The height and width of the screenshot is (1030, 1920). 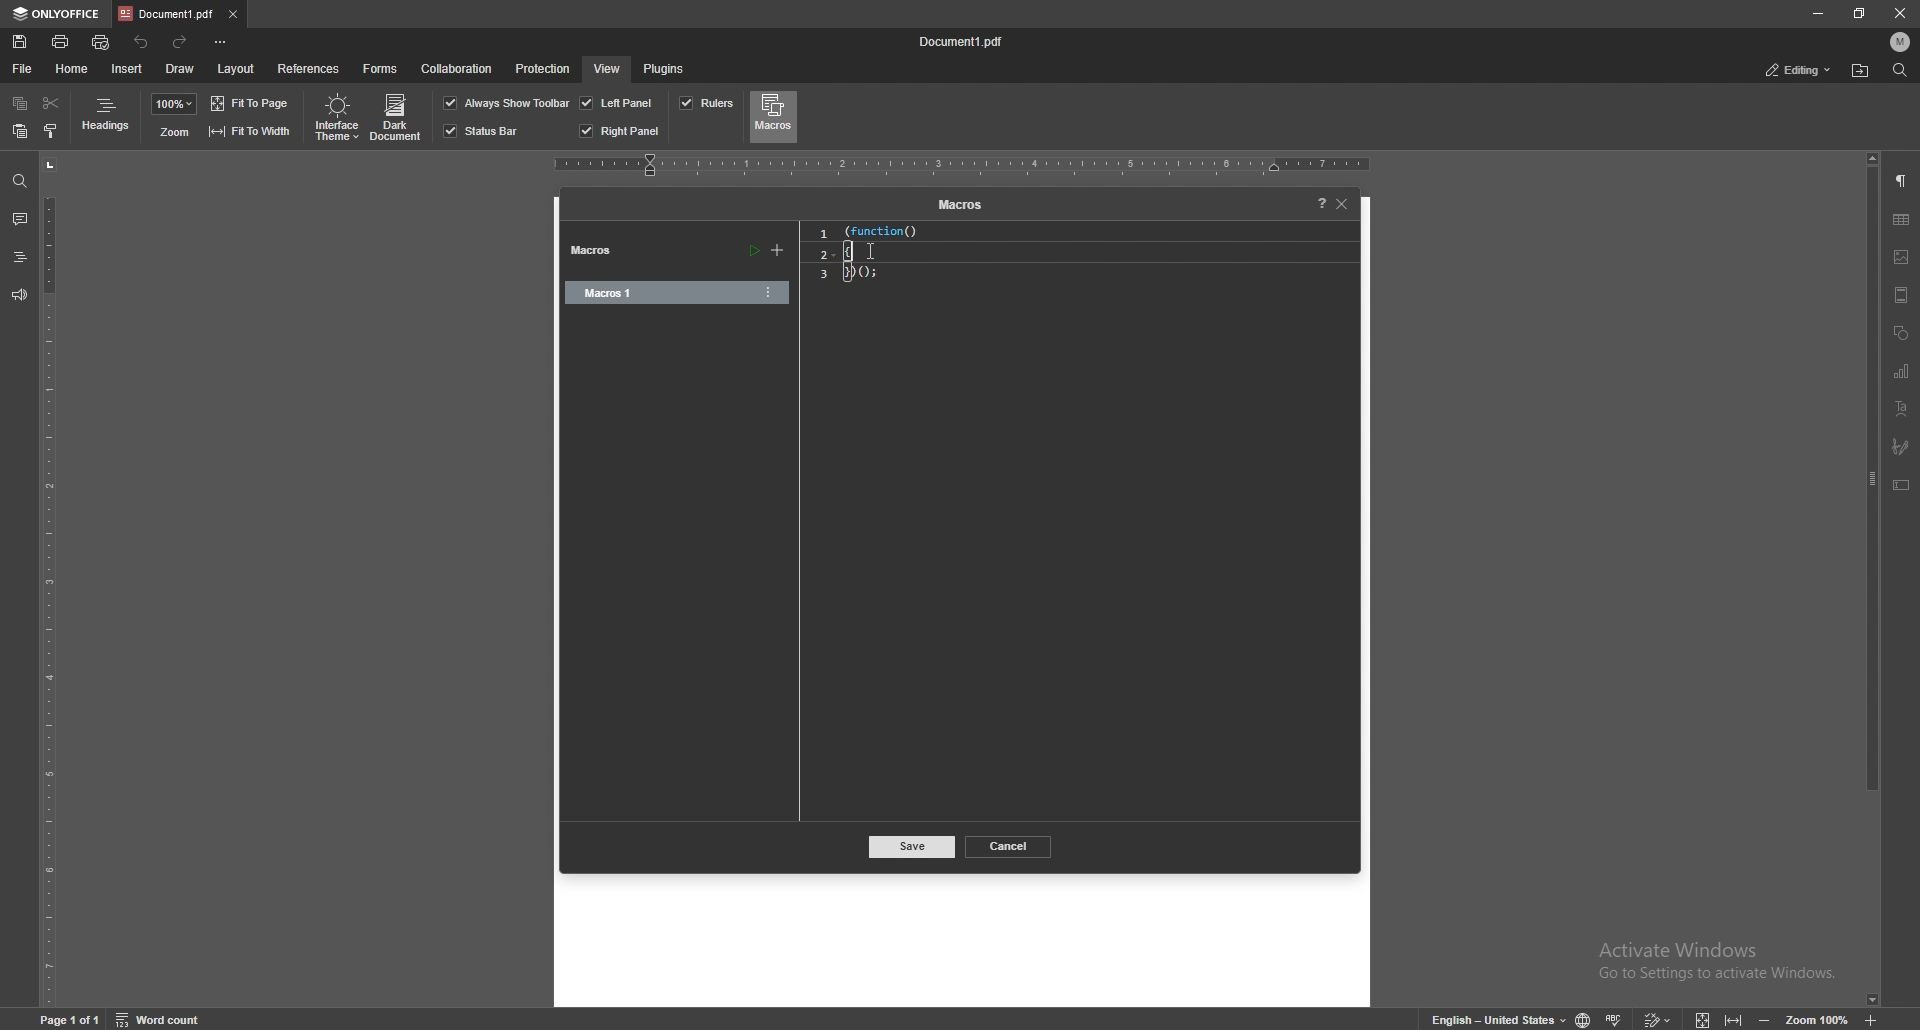 What do you see at coordinates (1901, 408) in the screenshot?
I see `text art` at bounding box center [1901, 408].